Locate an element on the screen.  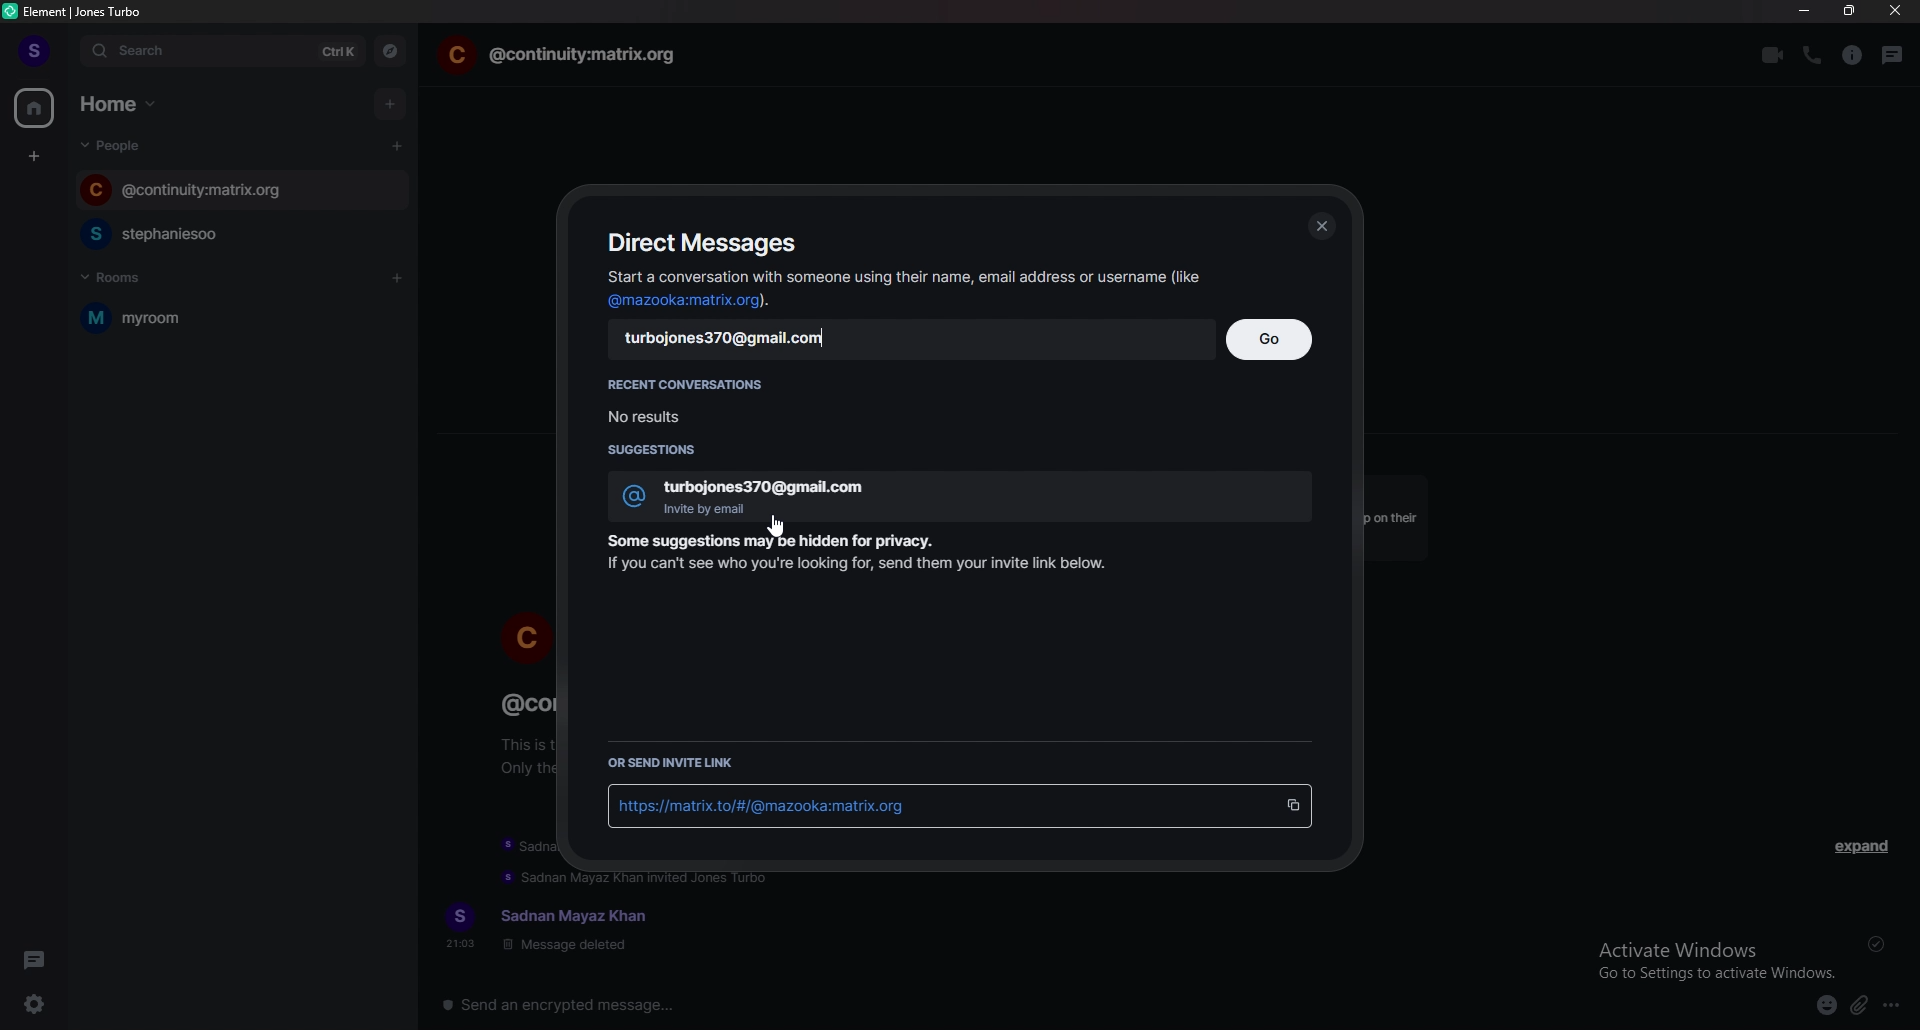
copy is located at coordinates (1293, 805).